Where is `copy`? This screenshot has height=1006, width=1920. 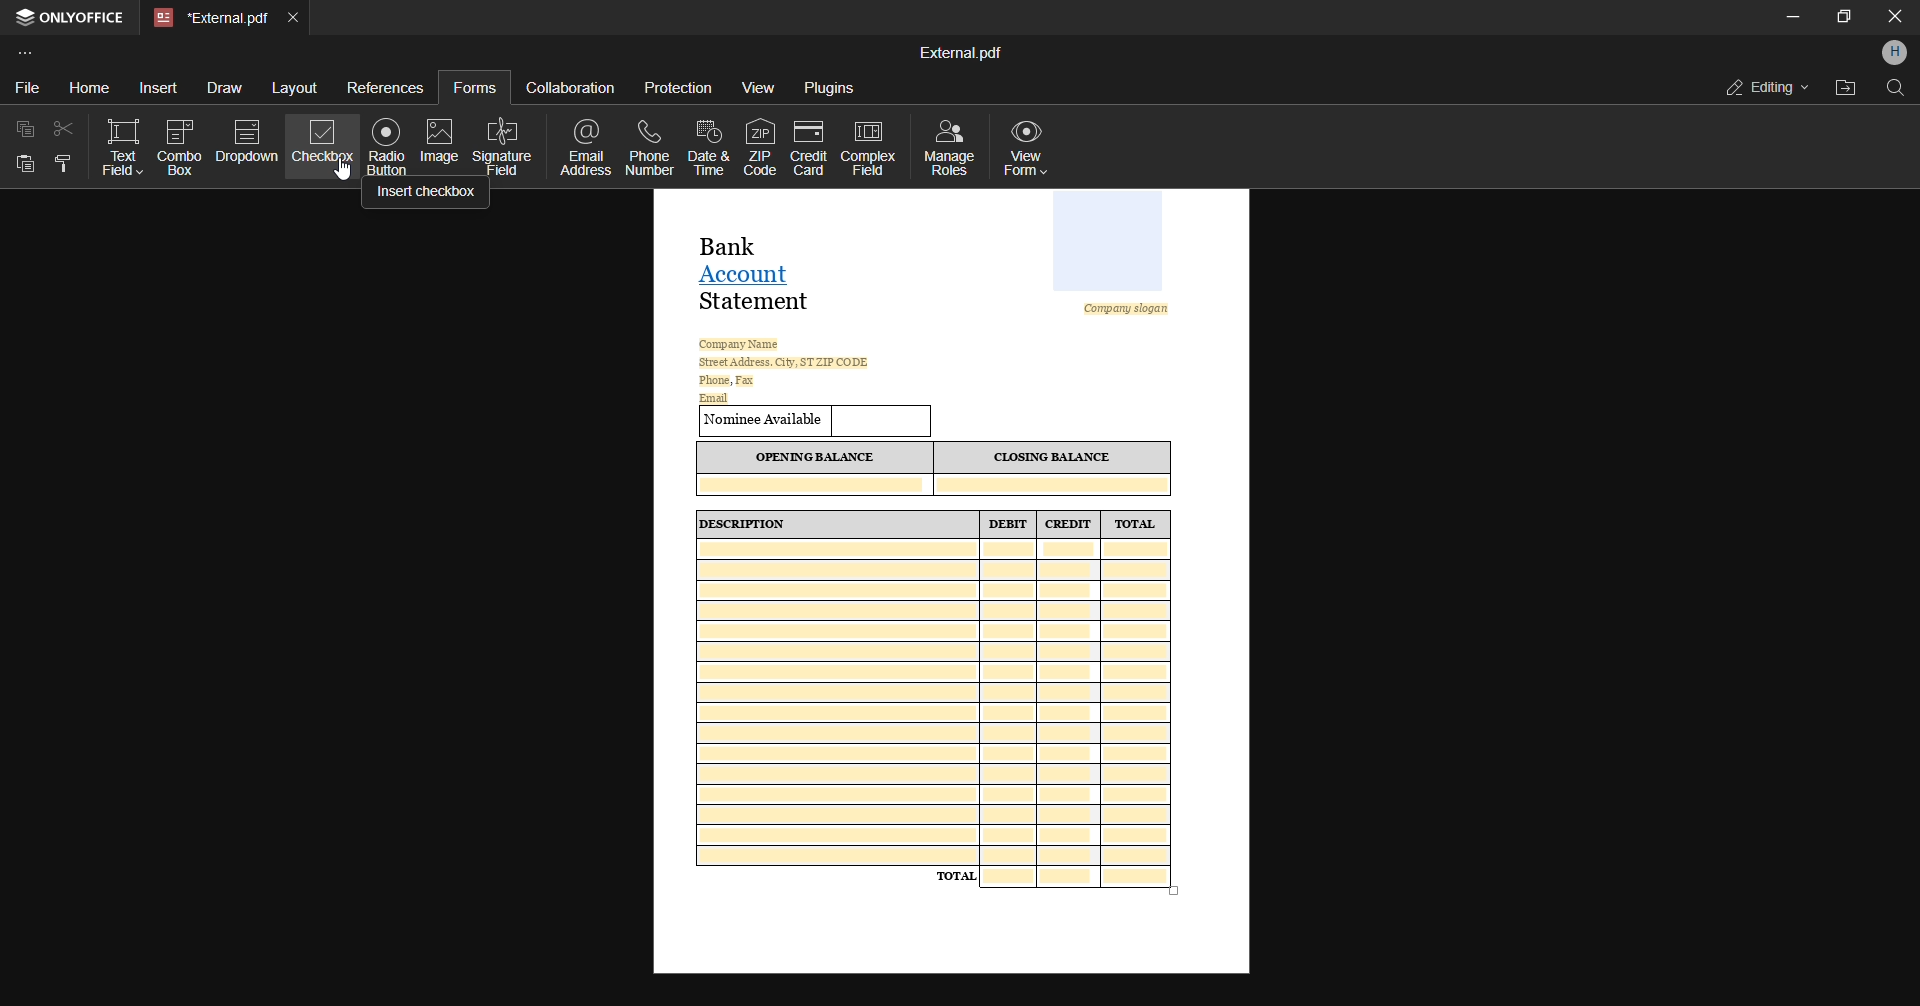
copy is located at coordinates (21, 129).